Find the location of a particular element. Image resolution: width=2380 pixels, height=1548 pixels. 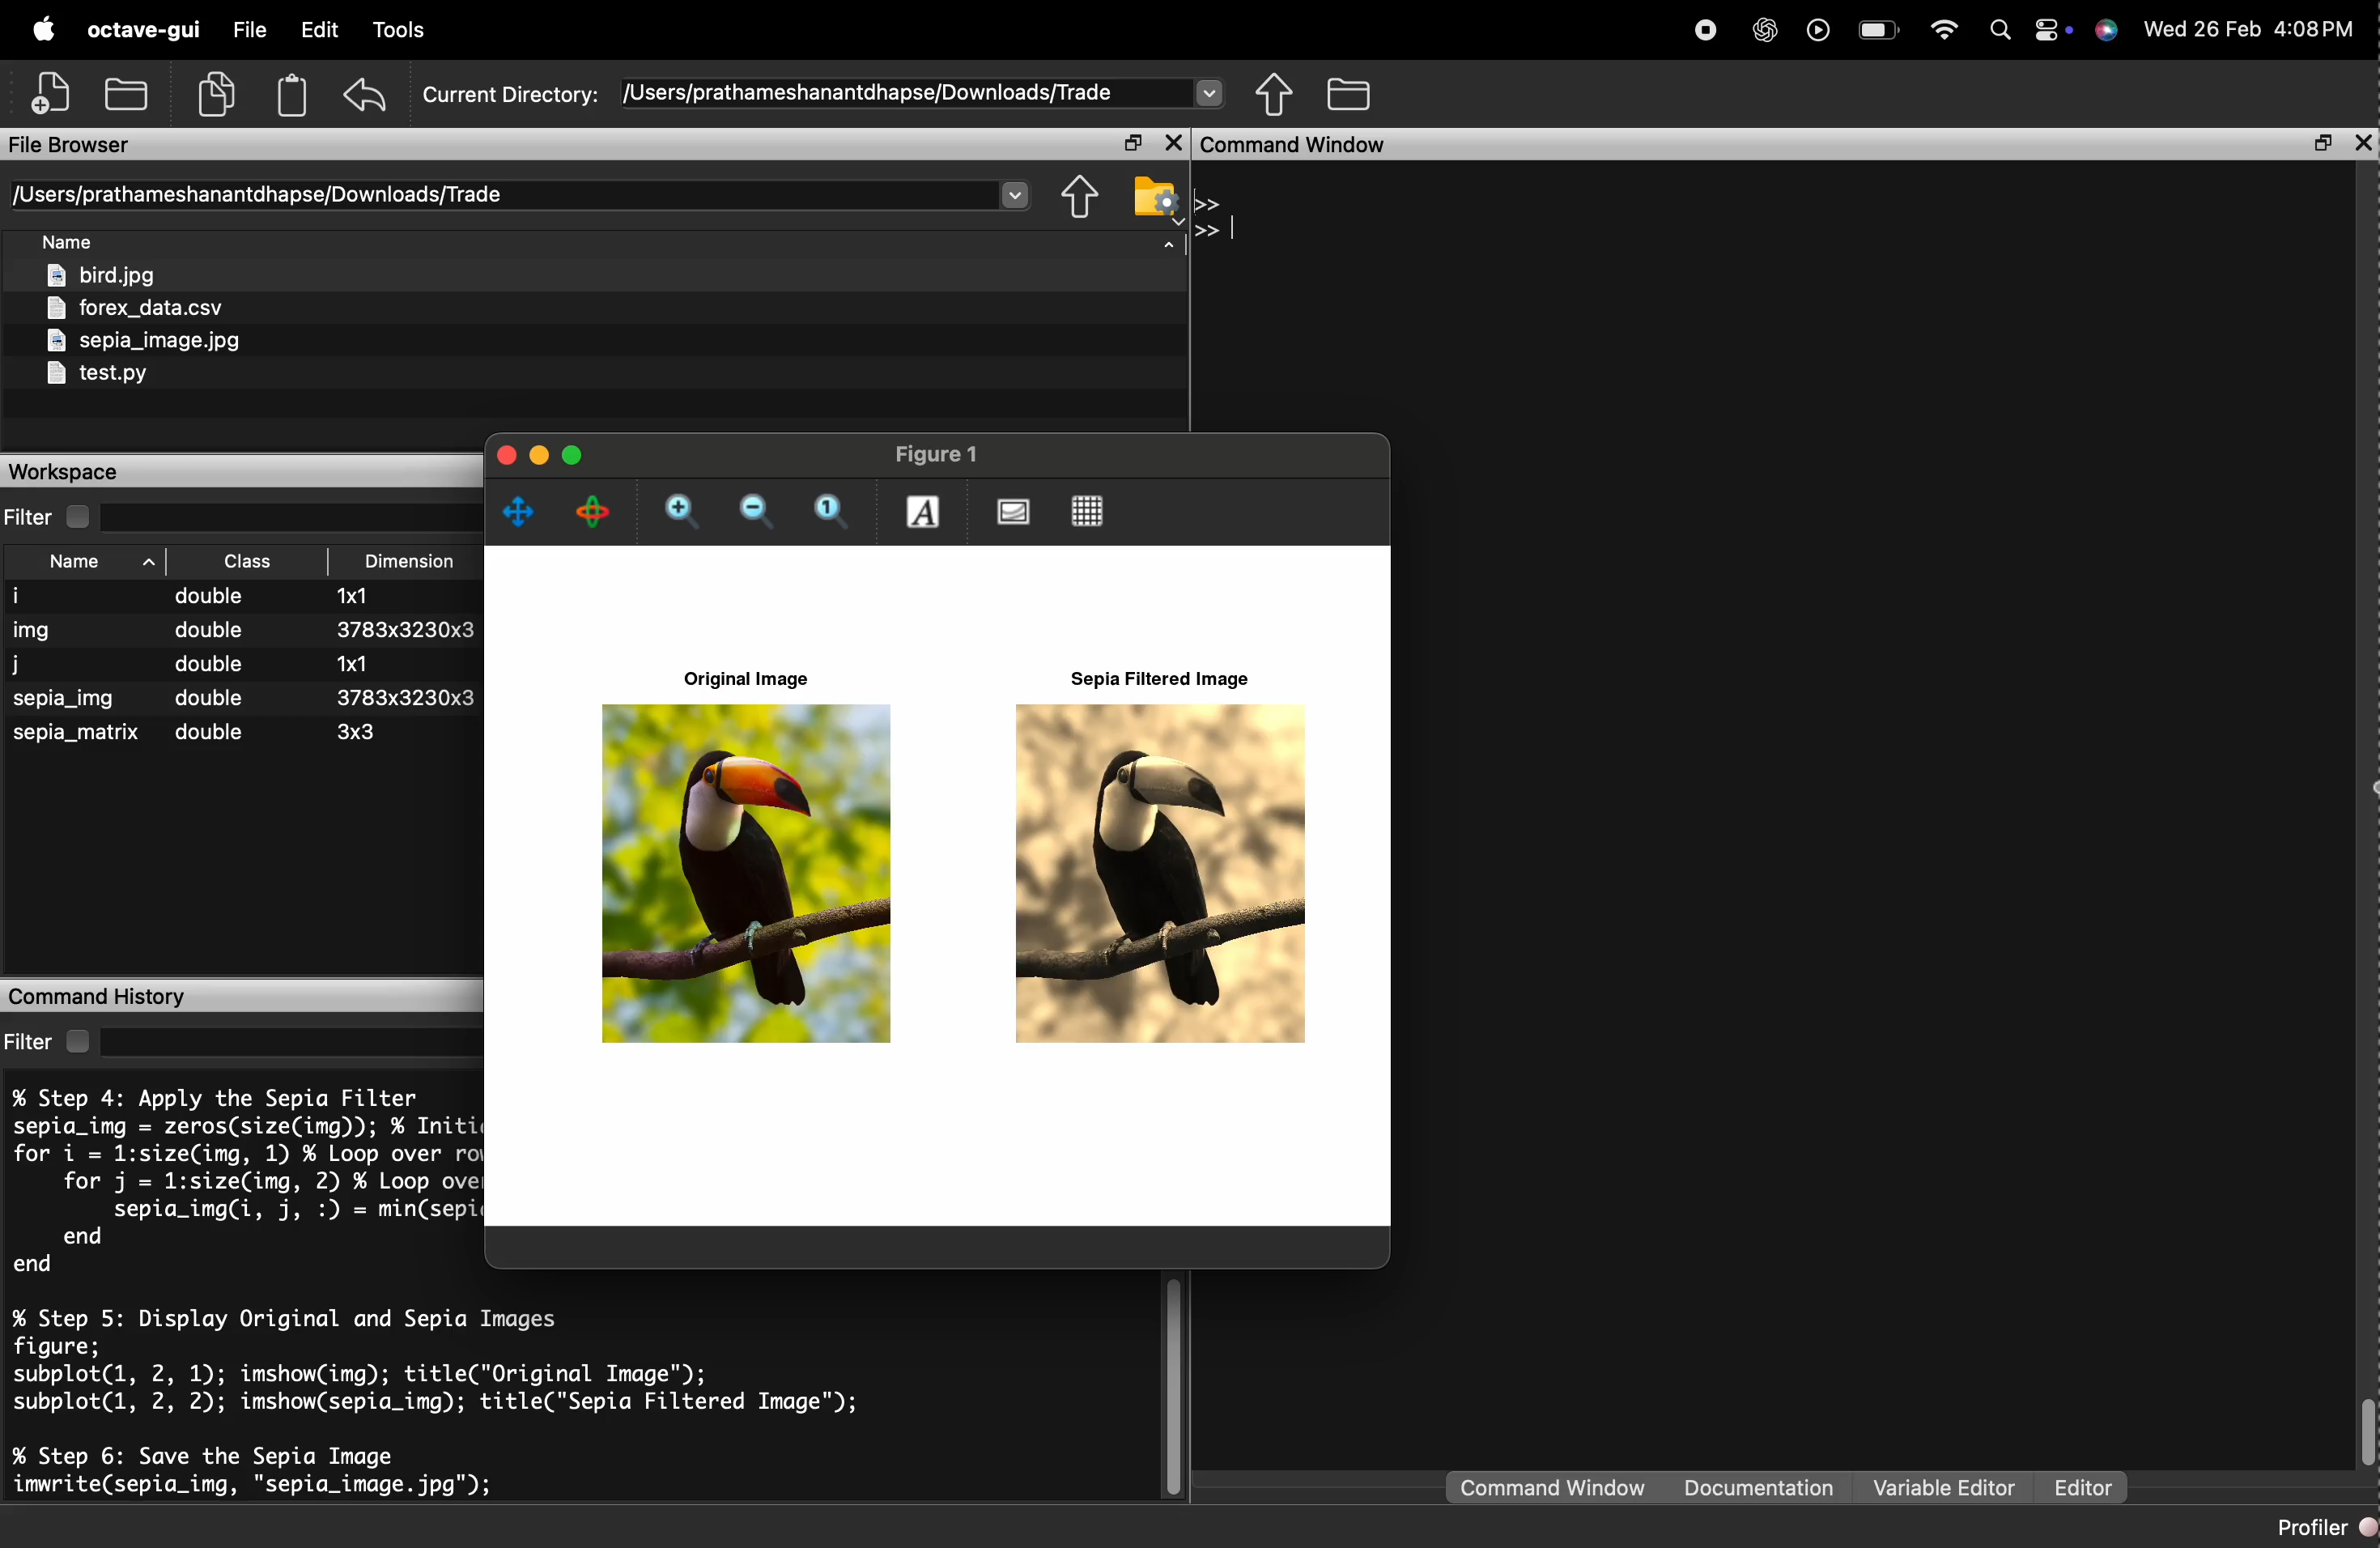

Toggle current axes grid visibility is located at coordinates (1086, 512).